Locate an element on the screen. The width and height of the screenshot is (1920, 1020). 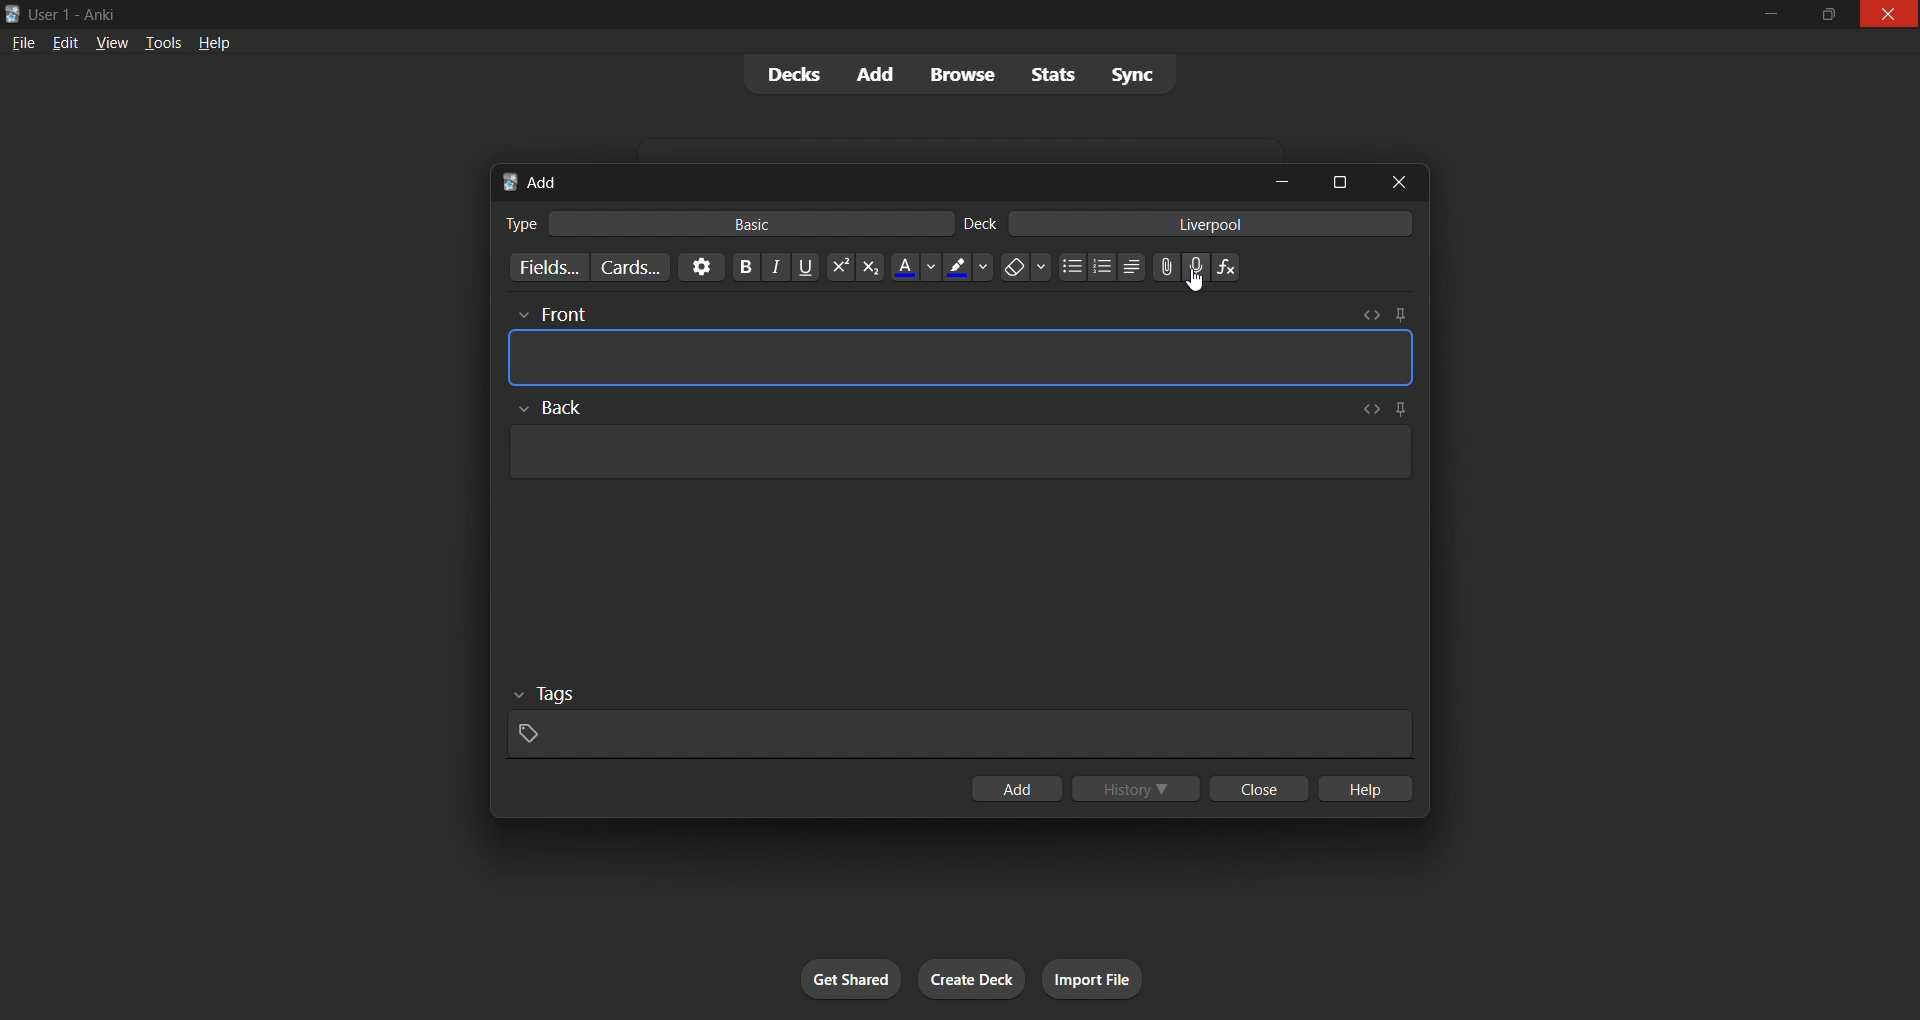
tab title is located at coordinates (871, 179).